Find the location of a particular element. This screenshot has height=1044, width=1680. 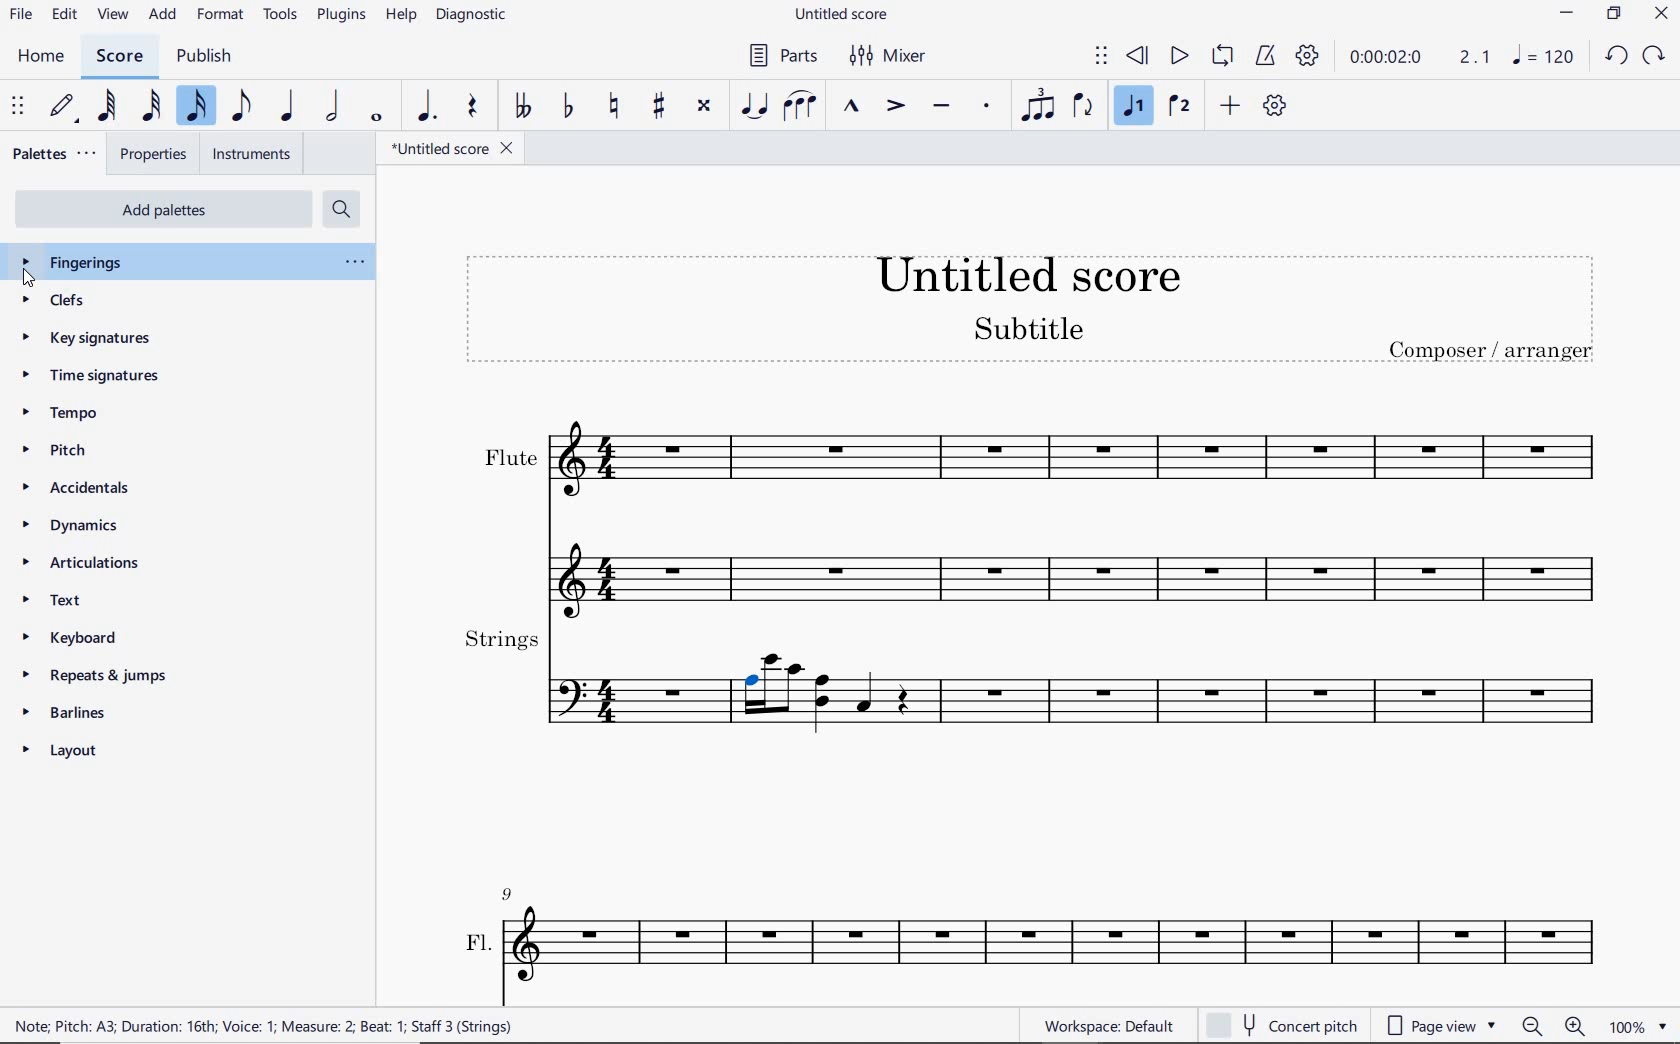

eighth note is located at coordinates (239, 106).